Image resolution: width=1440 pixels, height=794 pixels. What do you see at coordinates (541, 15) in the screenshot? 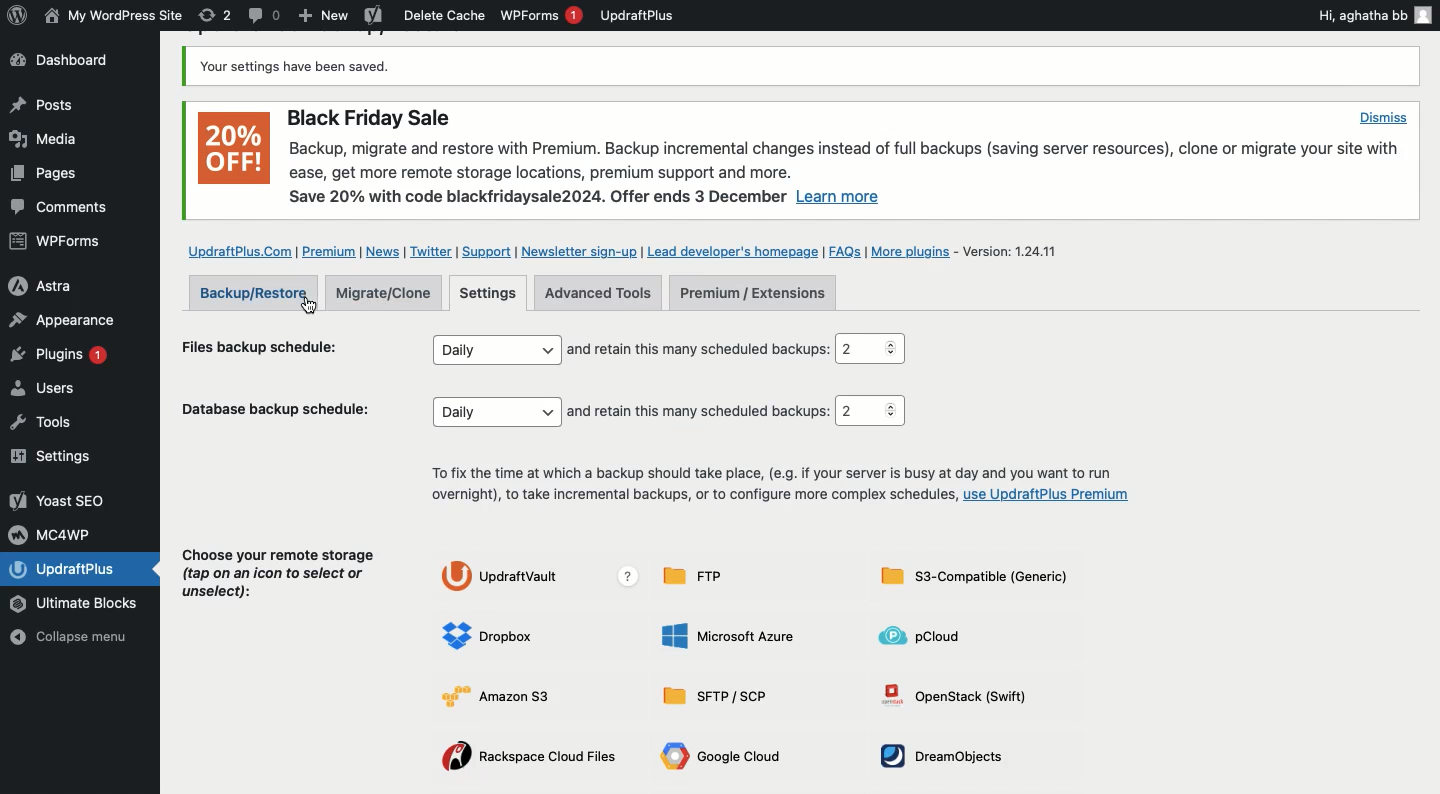
I see `WPForms 1` at bounding box center [541, 15].